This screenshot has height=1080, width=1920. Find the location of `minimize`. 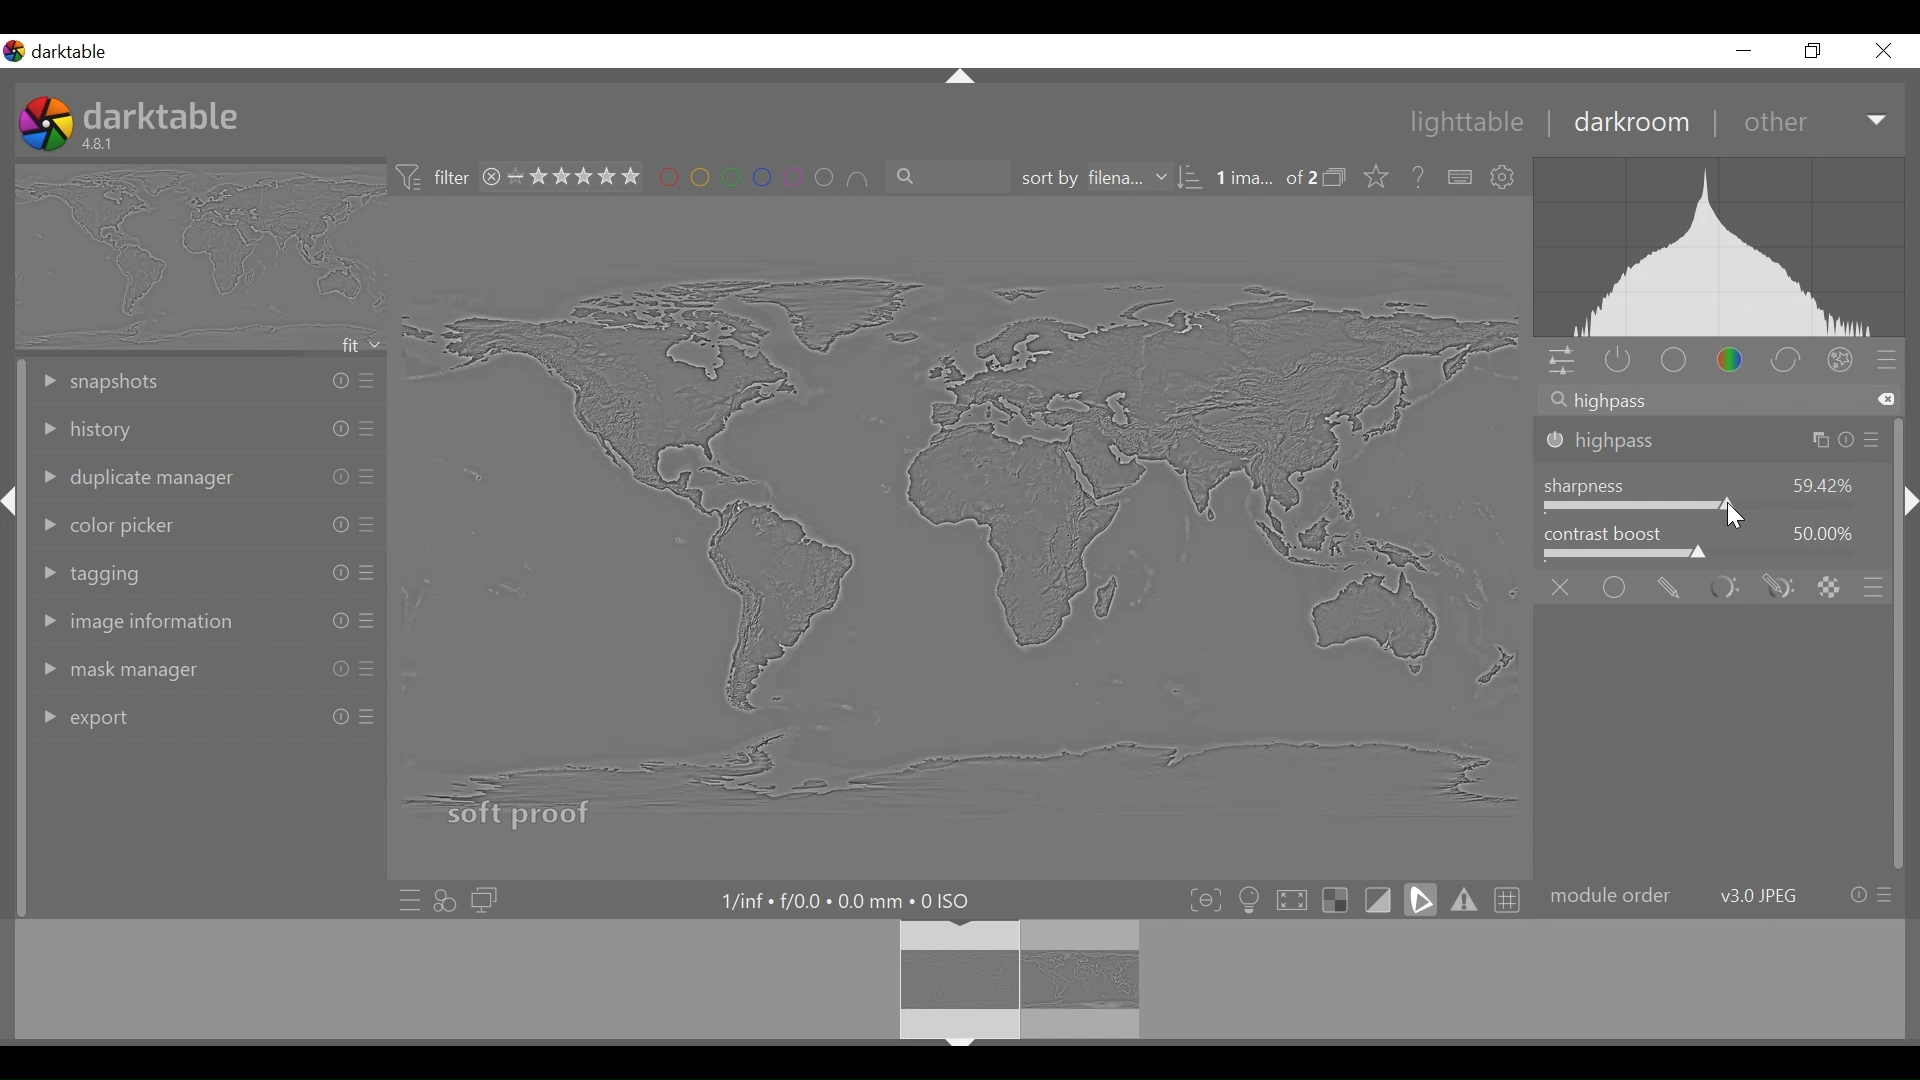

minimize is located at coordinates (1743, 50).